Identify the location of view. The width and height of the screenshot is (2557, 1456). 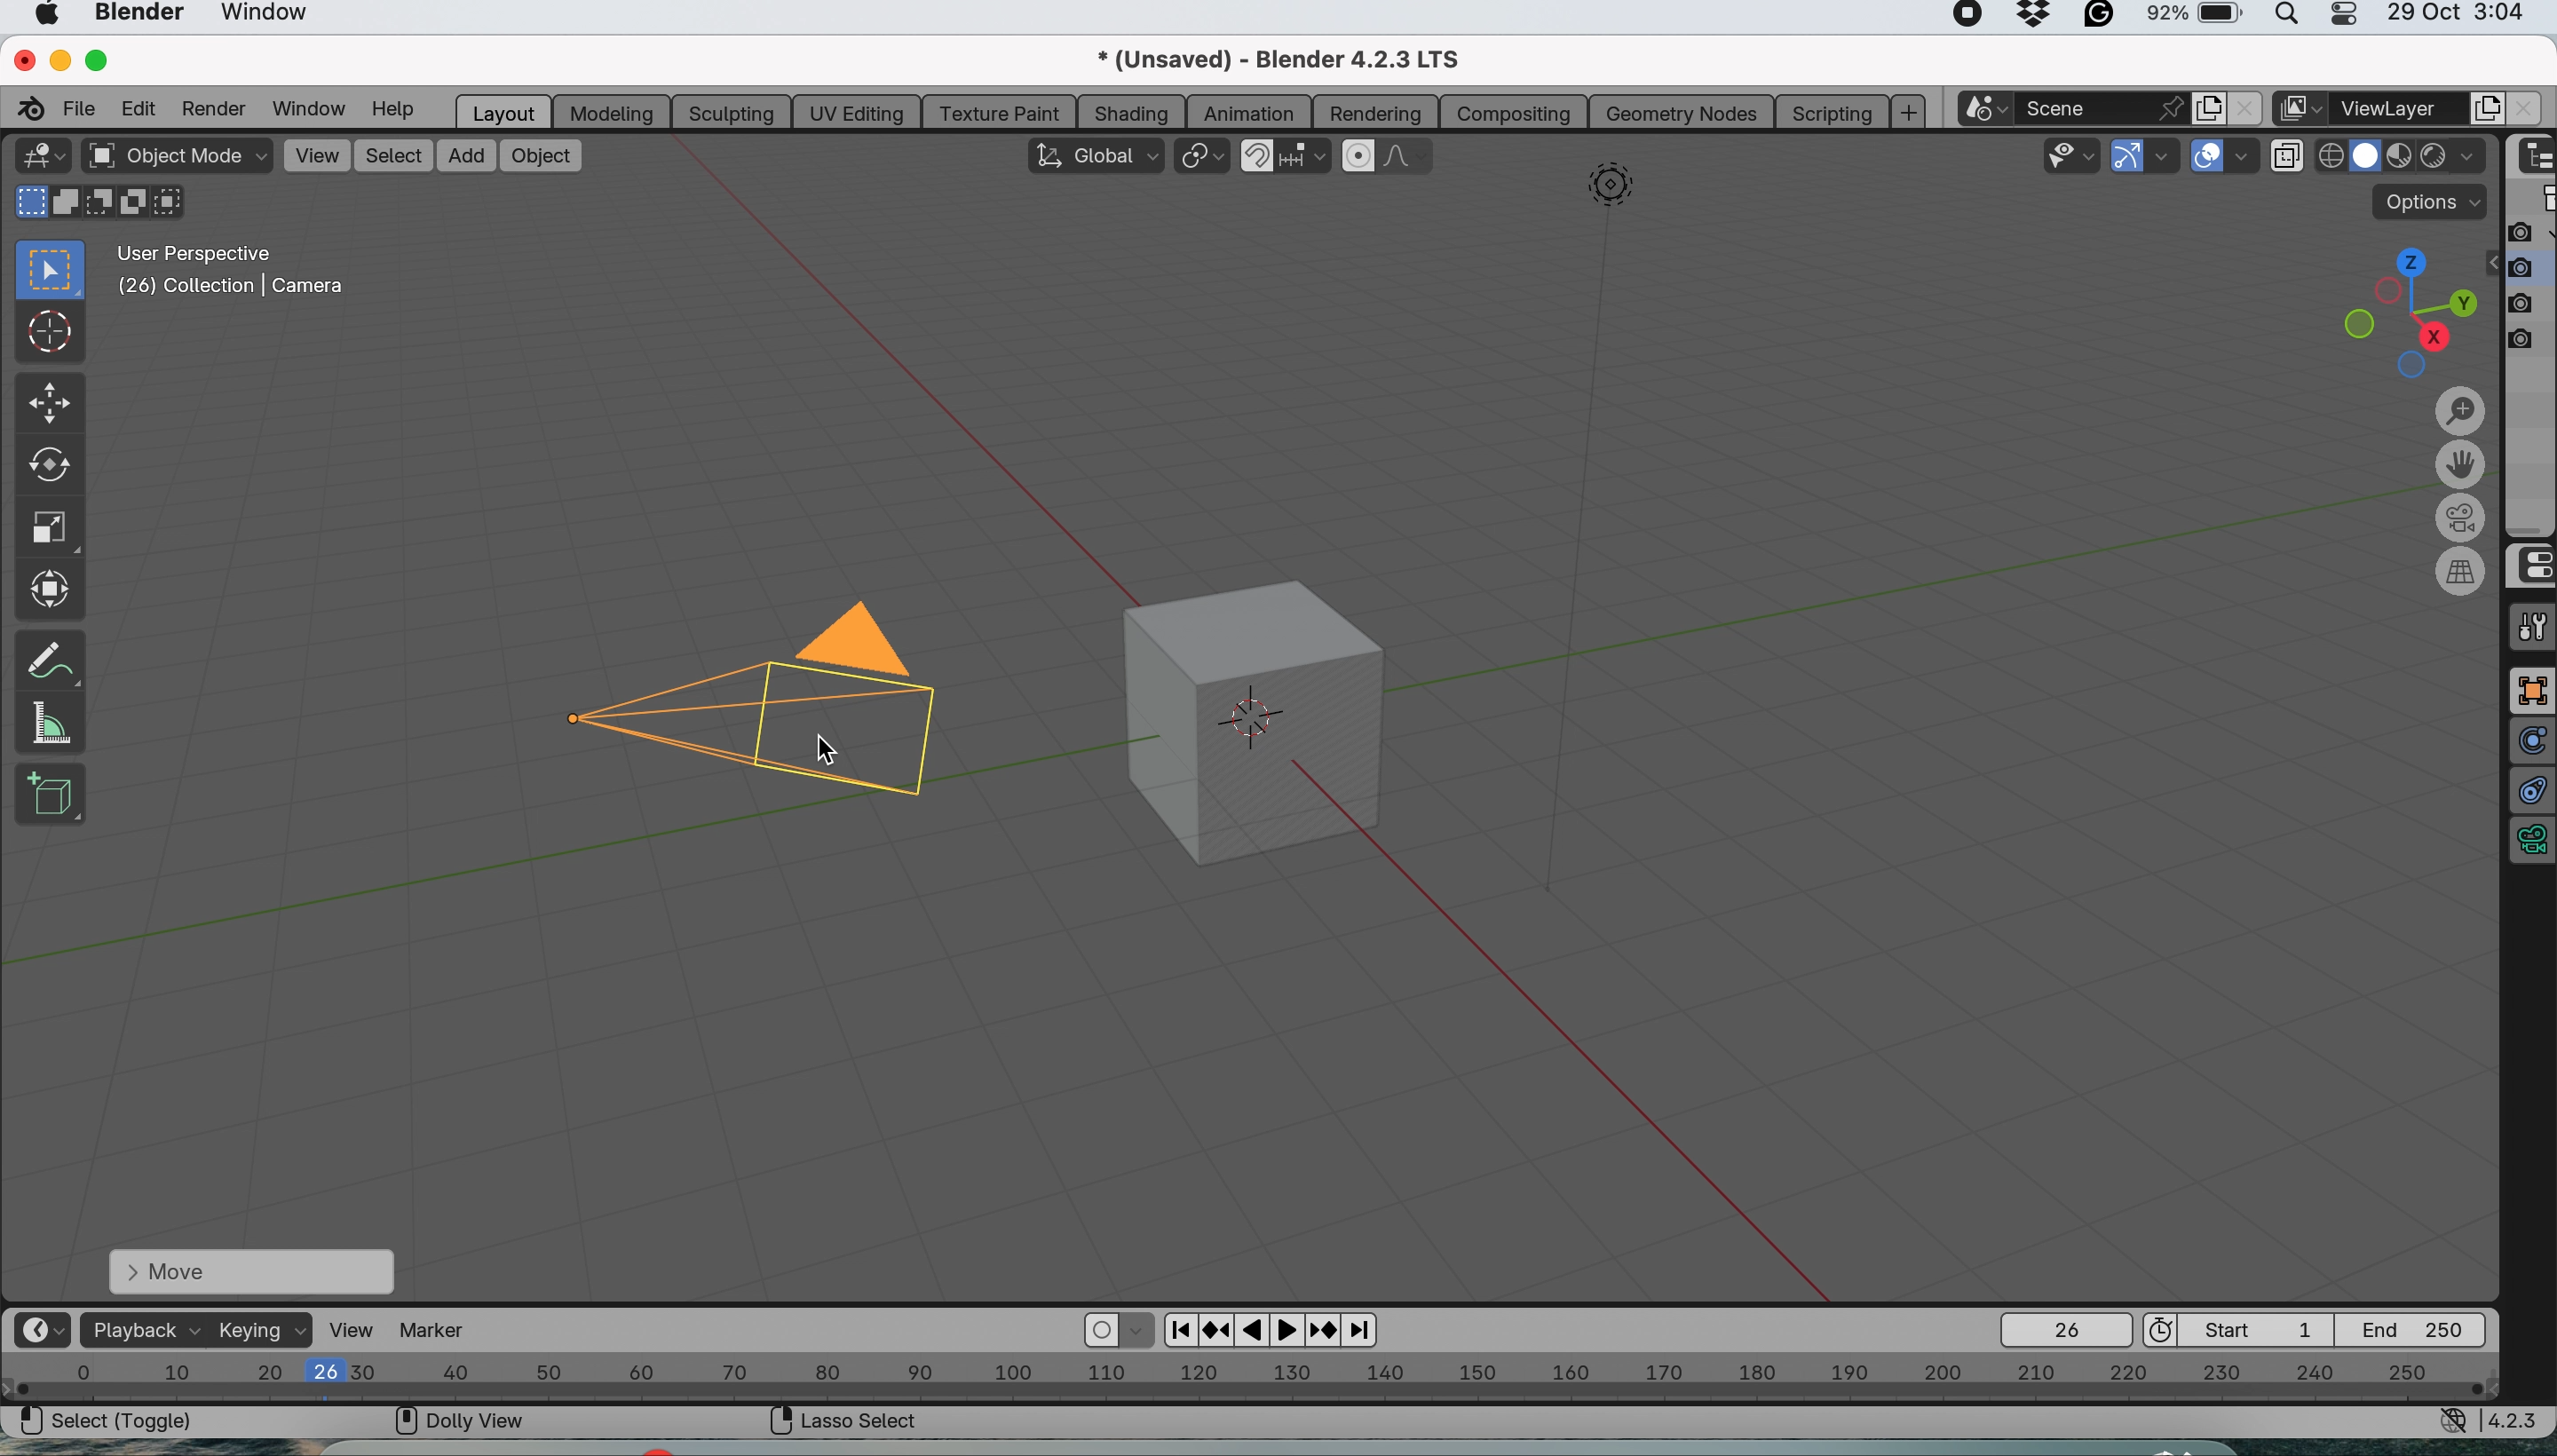
(355, 1329).